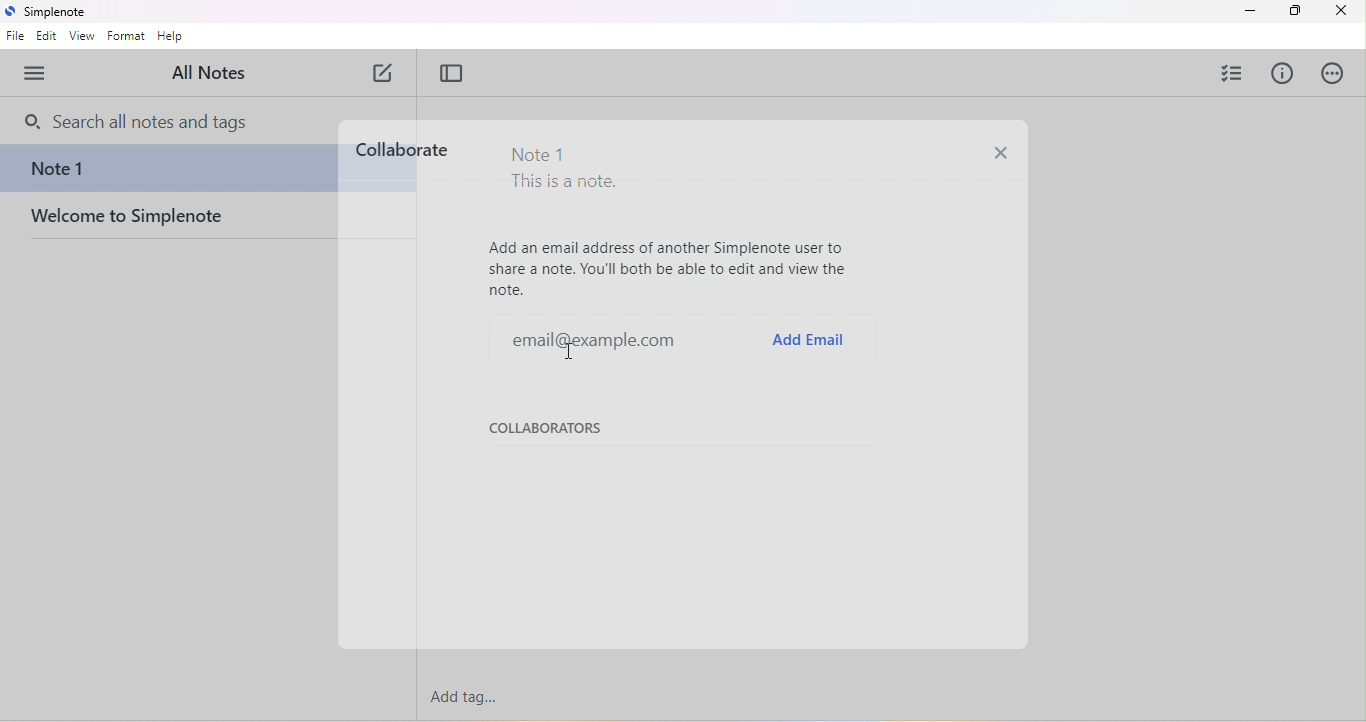  I want to click on minimize, so click(1249, 12).